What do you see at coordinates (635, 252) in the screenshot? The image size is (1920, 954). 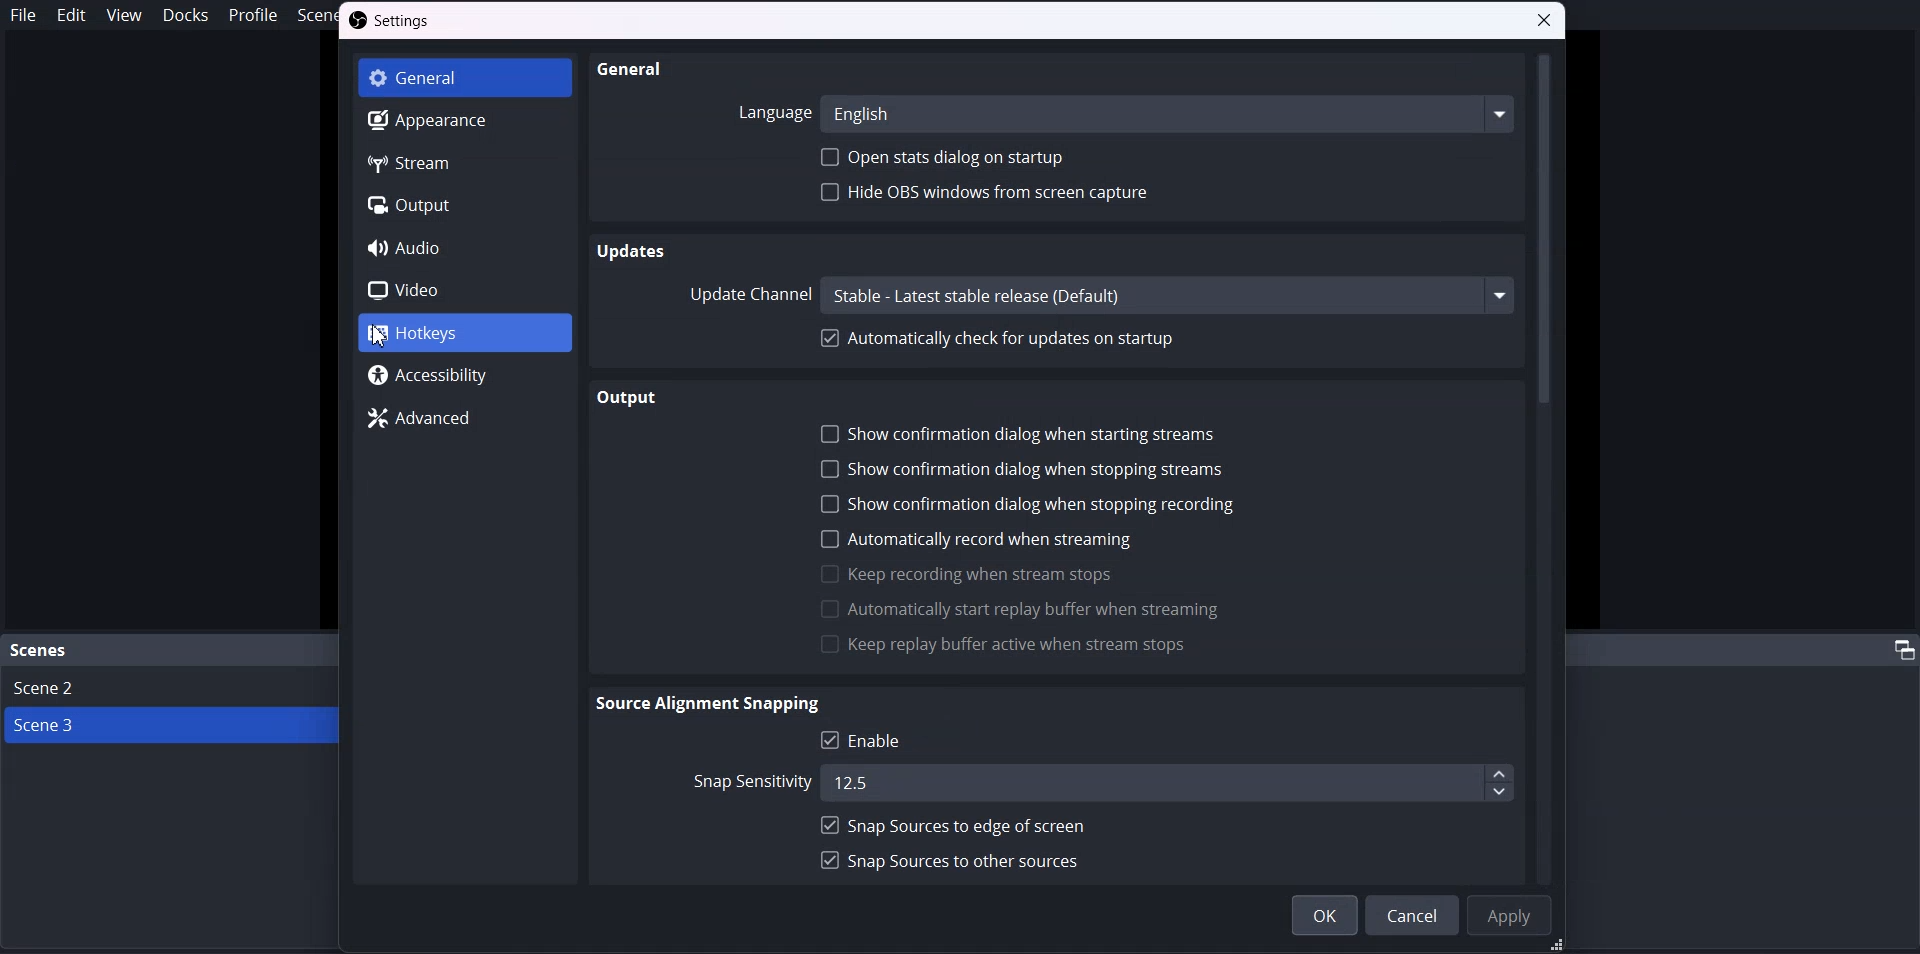 I see `Updates` at bounding box center [635, 252].